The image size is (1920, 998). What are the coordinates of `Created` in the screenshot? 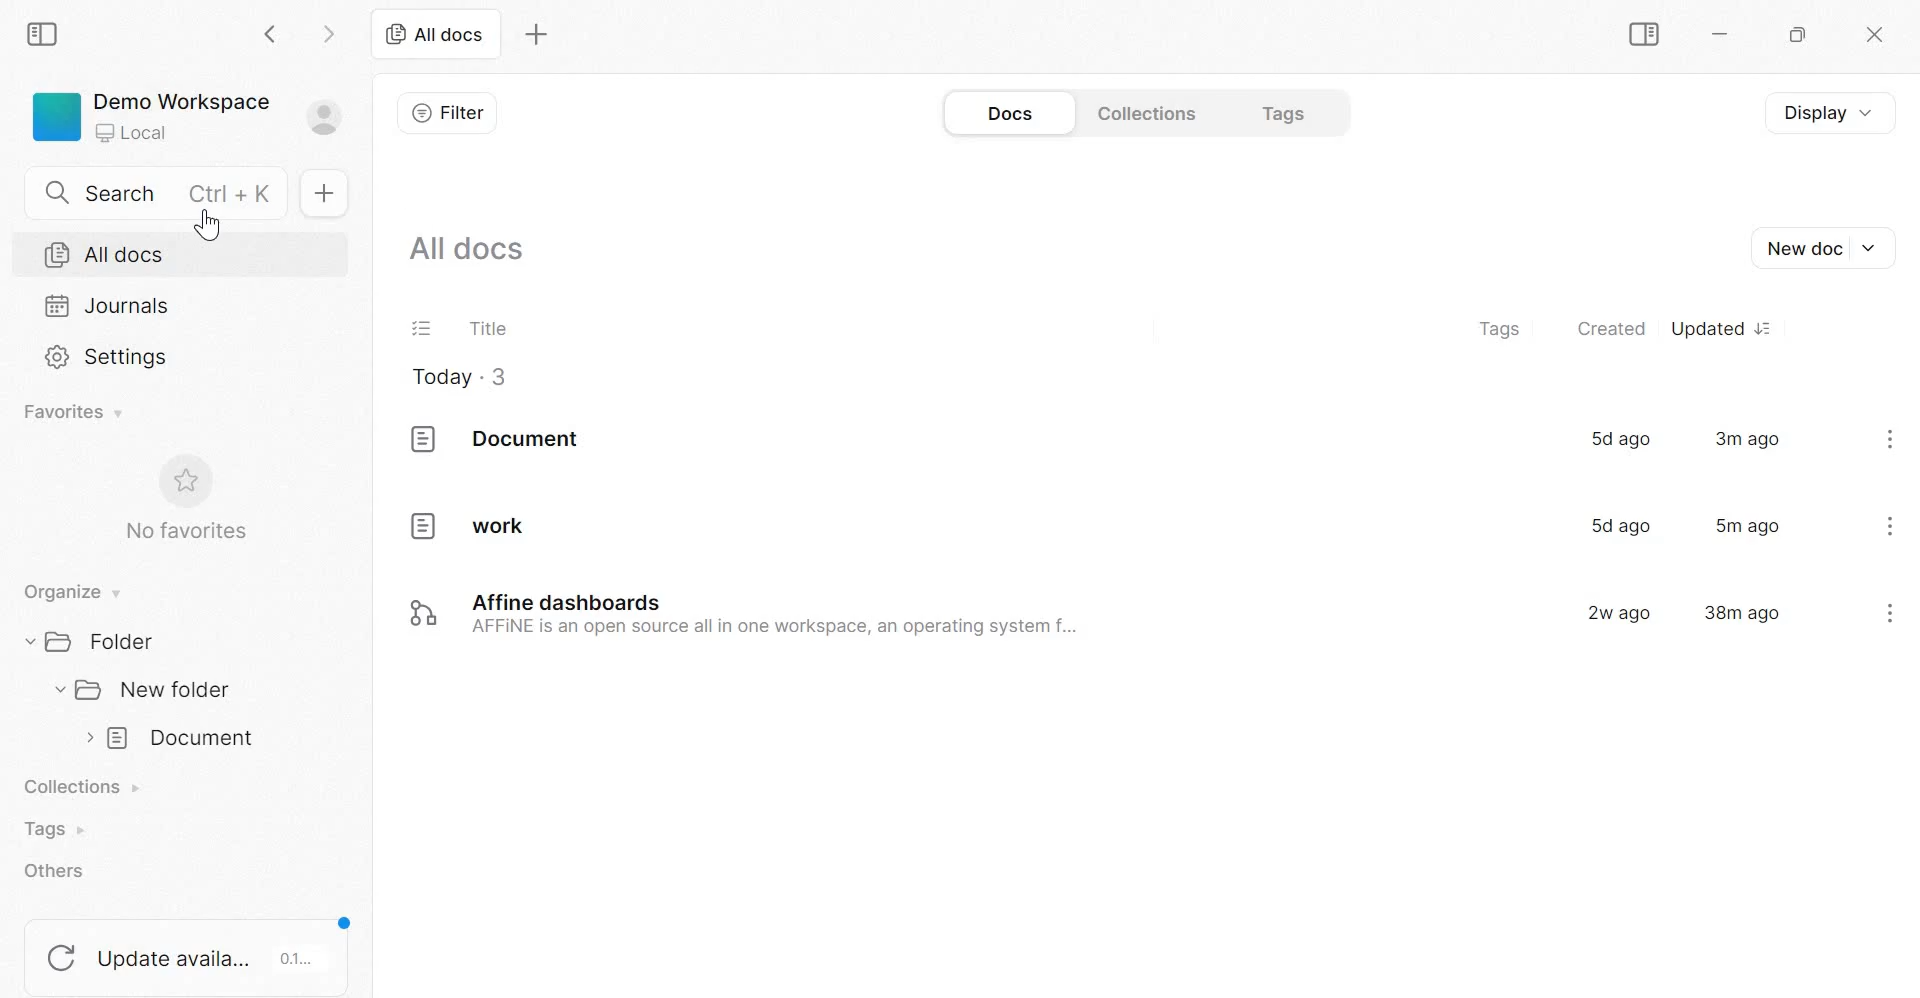 It's located at (1611, 327).